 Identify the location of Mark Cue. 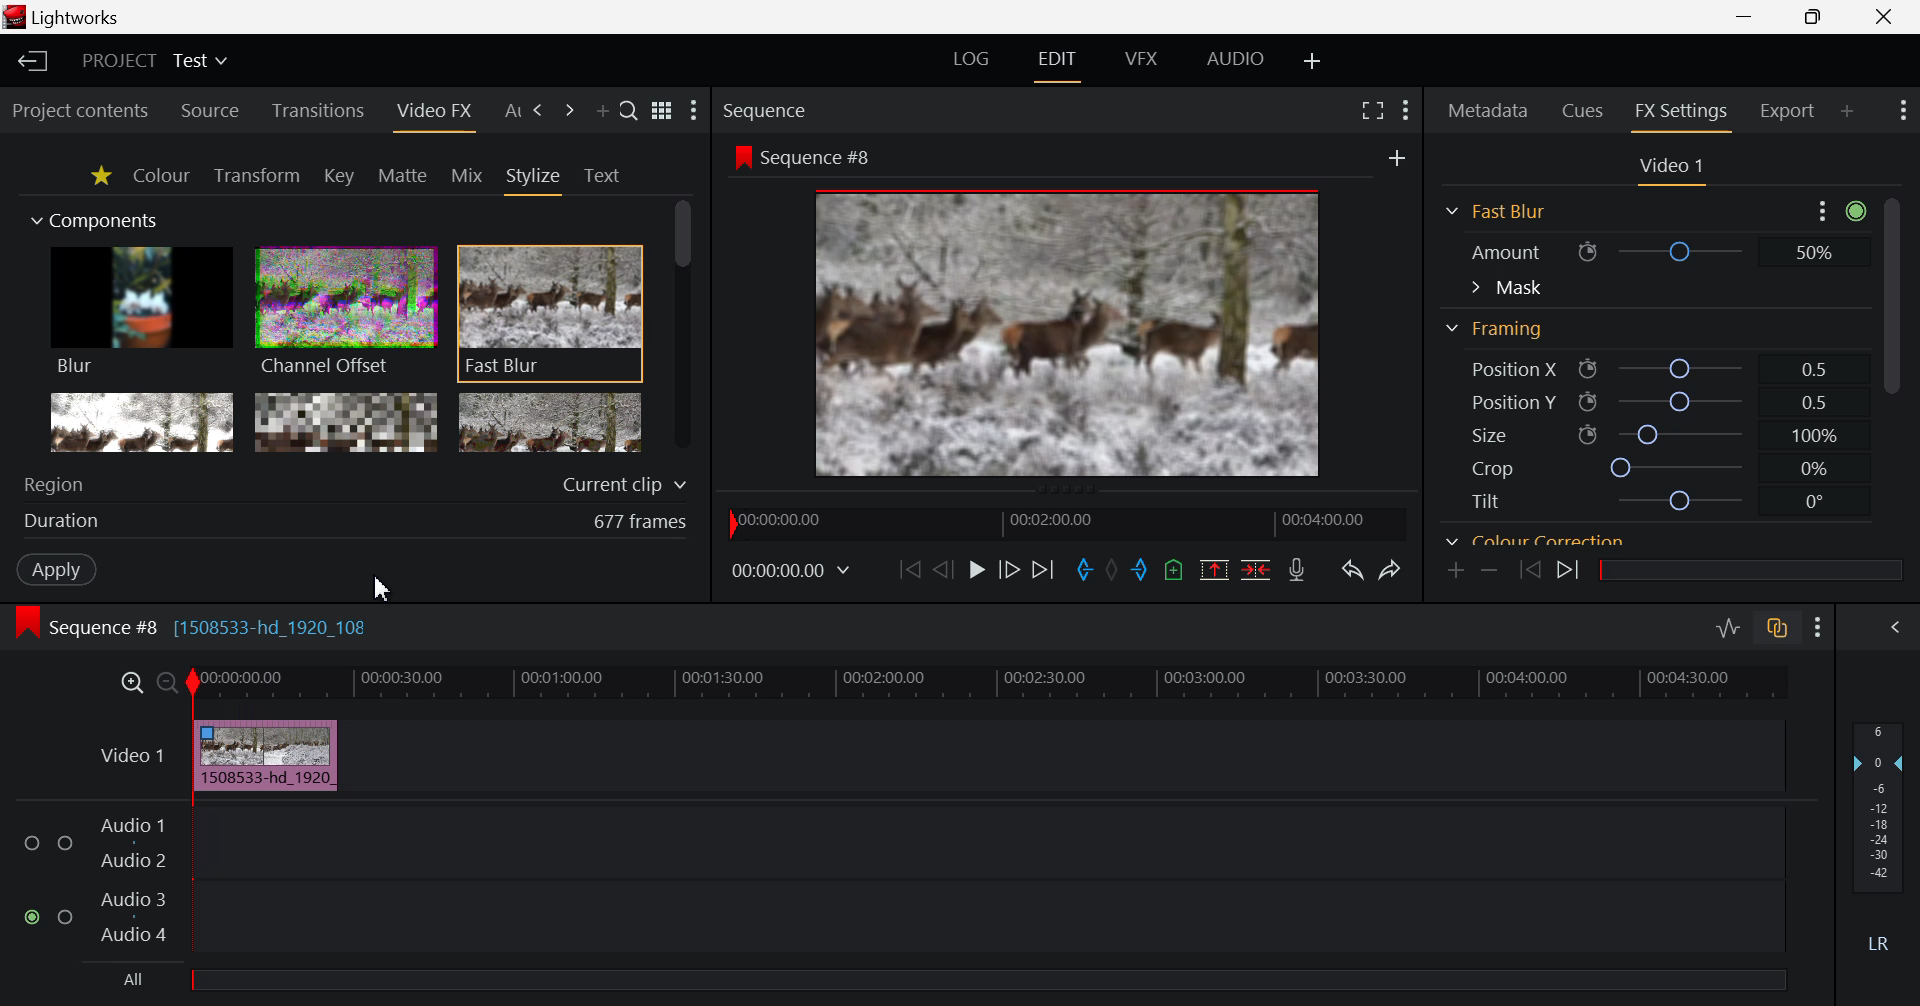
(1174, 570).